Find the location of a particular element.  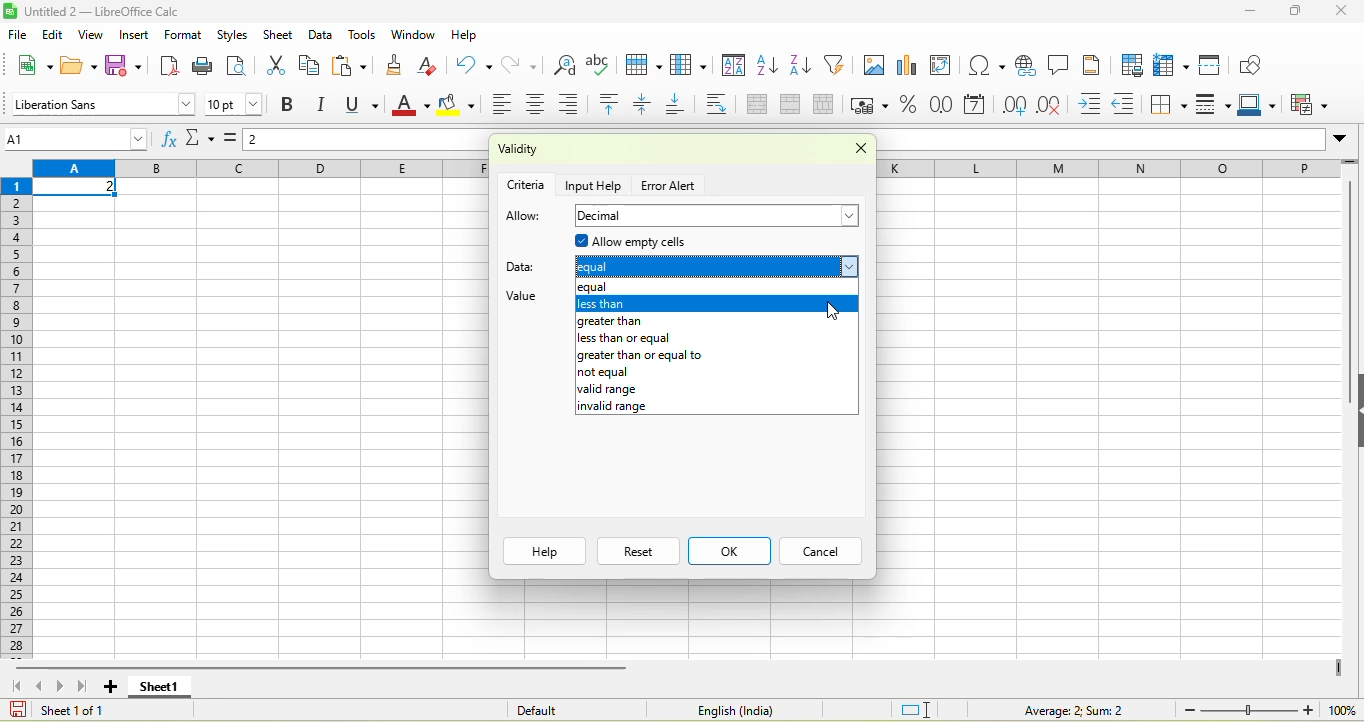

styles is located at coordinates (231, 33).